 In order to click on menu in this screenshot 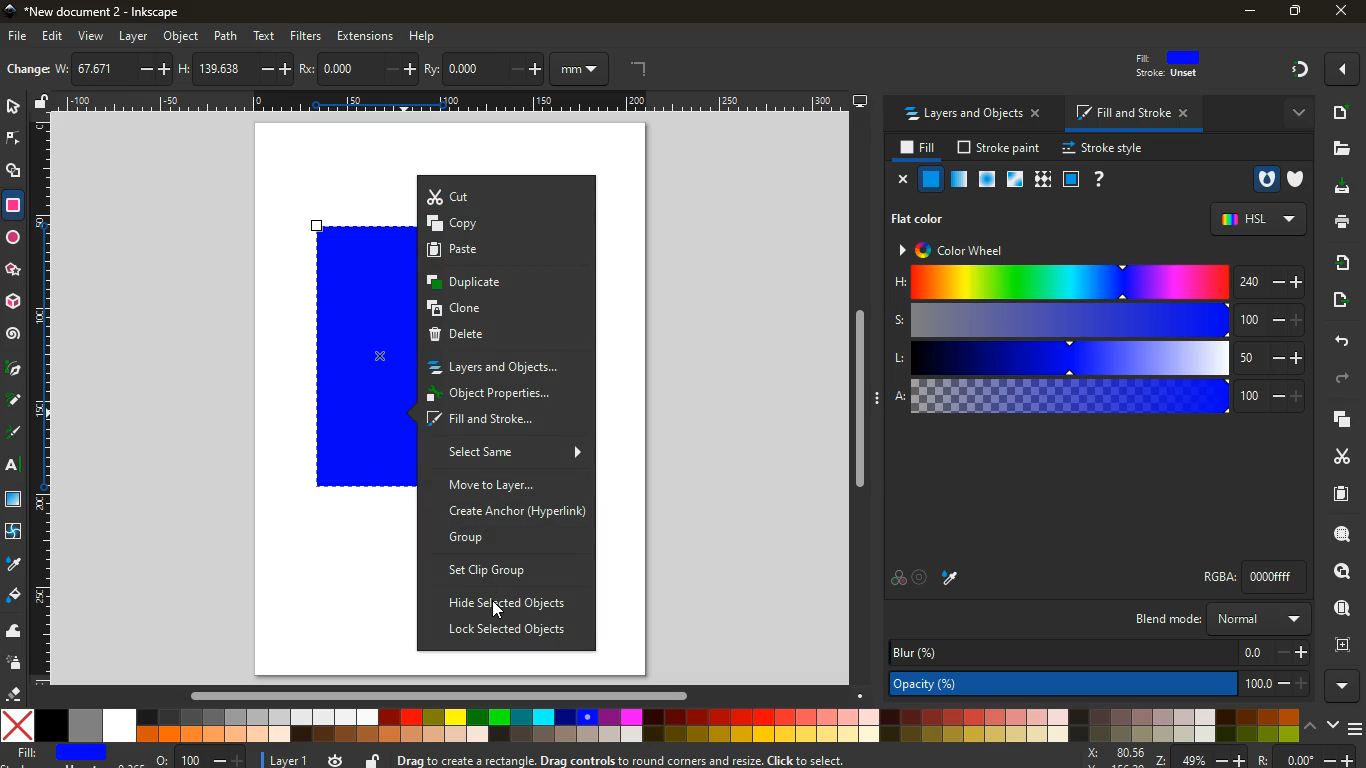, I will do `click(1354, 729)`.